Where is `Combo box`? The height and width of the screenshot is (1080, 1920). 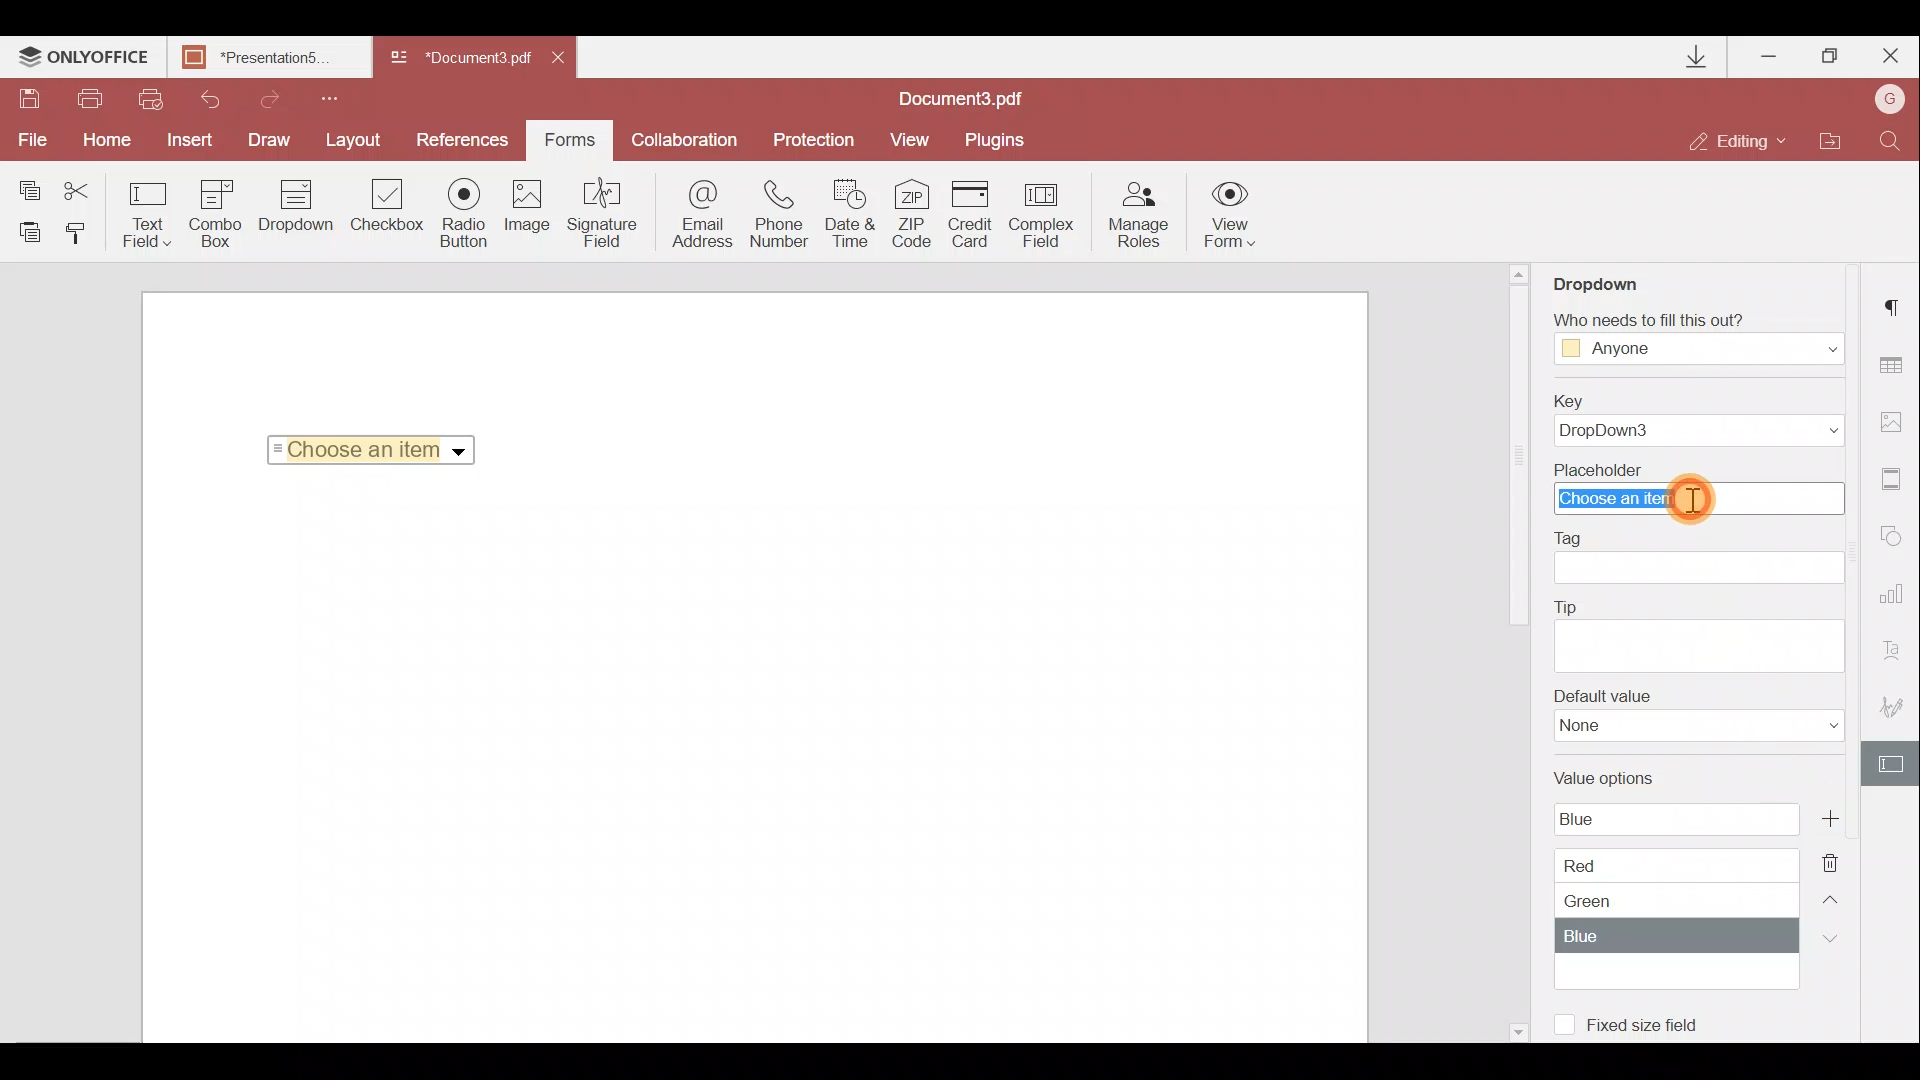
Combo box is located at coordinates (214, 214).